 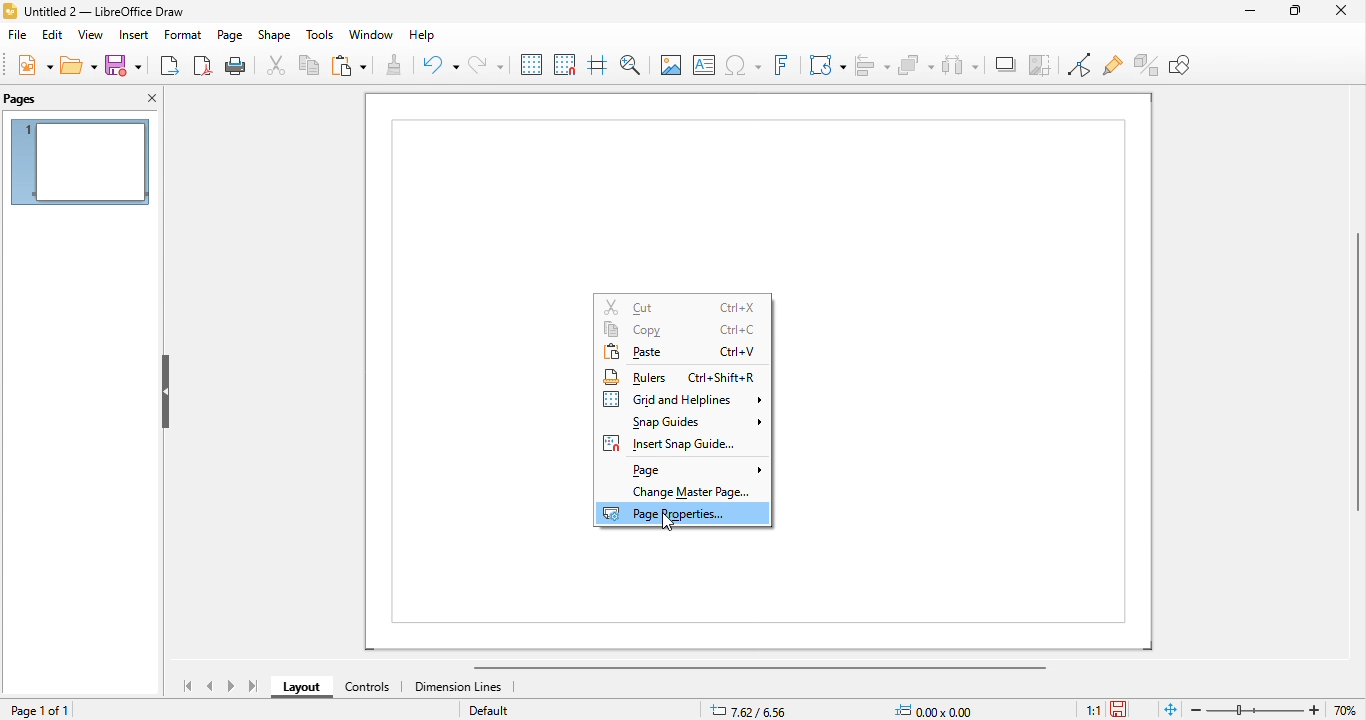 I want to click on close pane, so click(x=147, y=97).